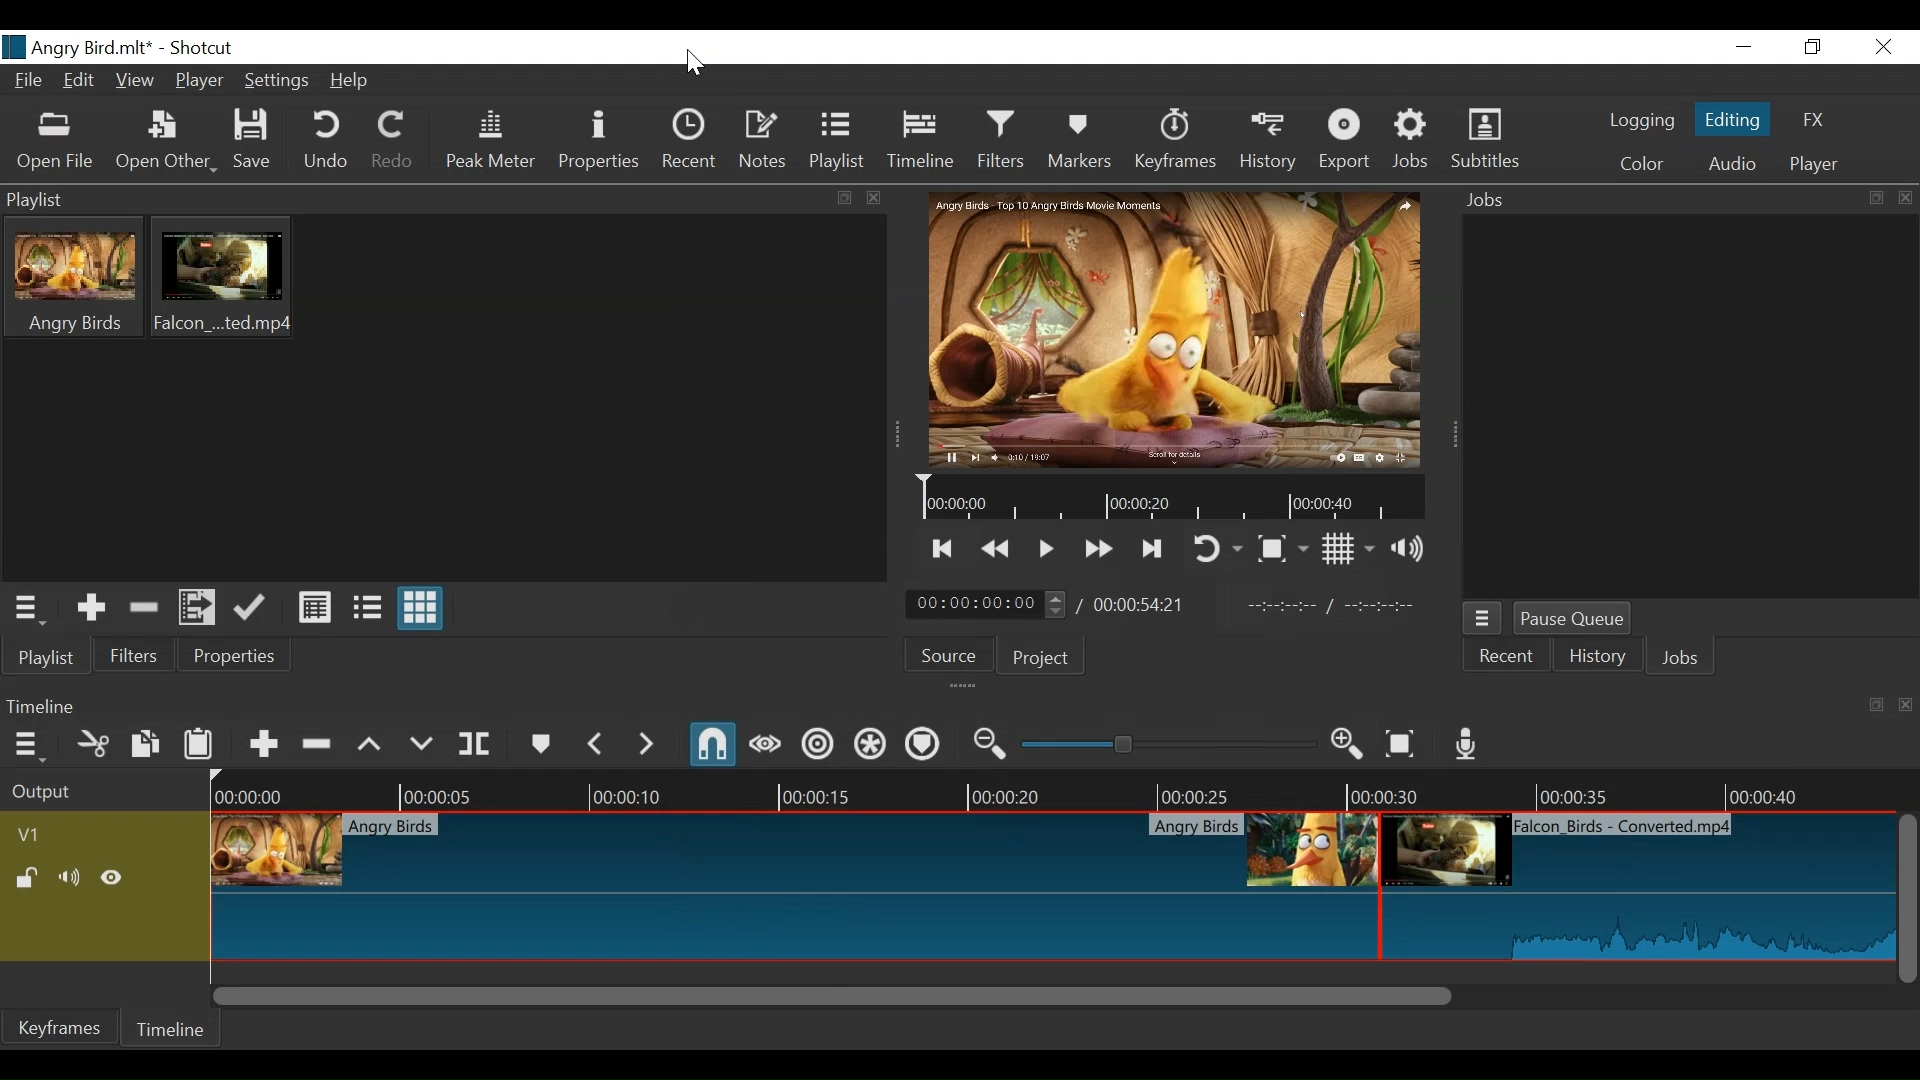 Image resolution: width=1920 pixels, height=1080 pixels. I want to click on Clip, so click(795, 888).